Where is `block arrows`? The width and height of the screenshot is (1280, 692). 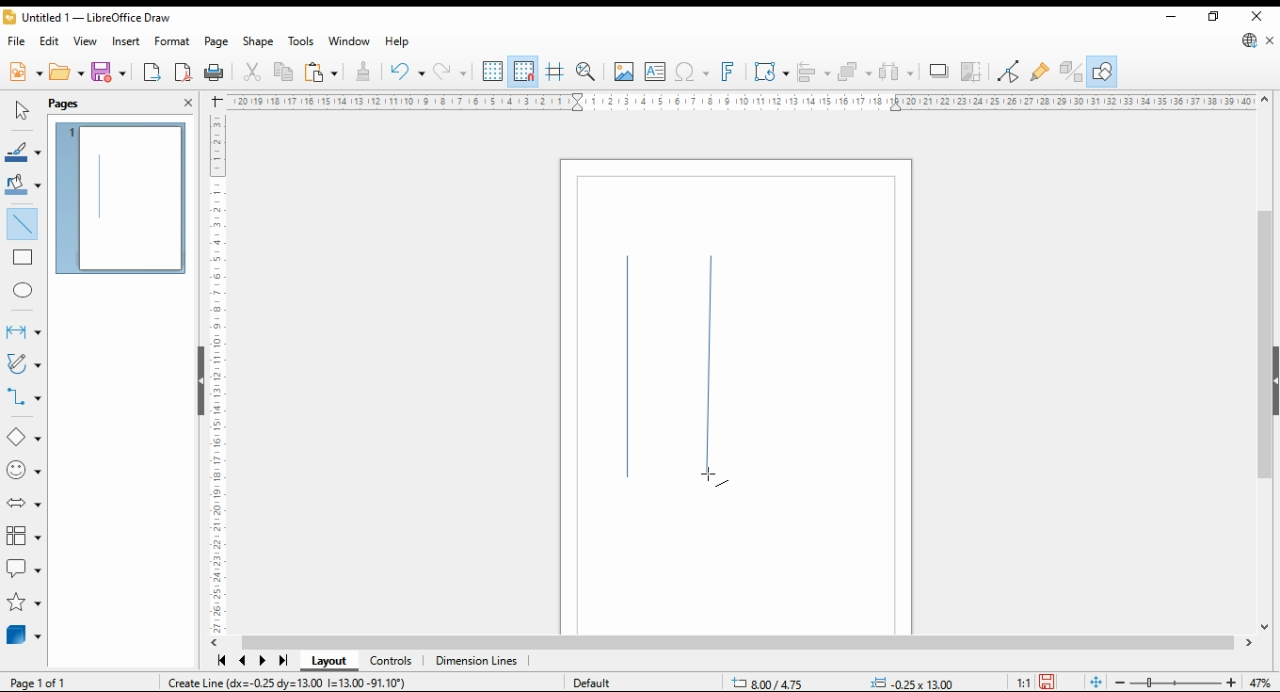 block arrows is located at coordinates (24, 503).